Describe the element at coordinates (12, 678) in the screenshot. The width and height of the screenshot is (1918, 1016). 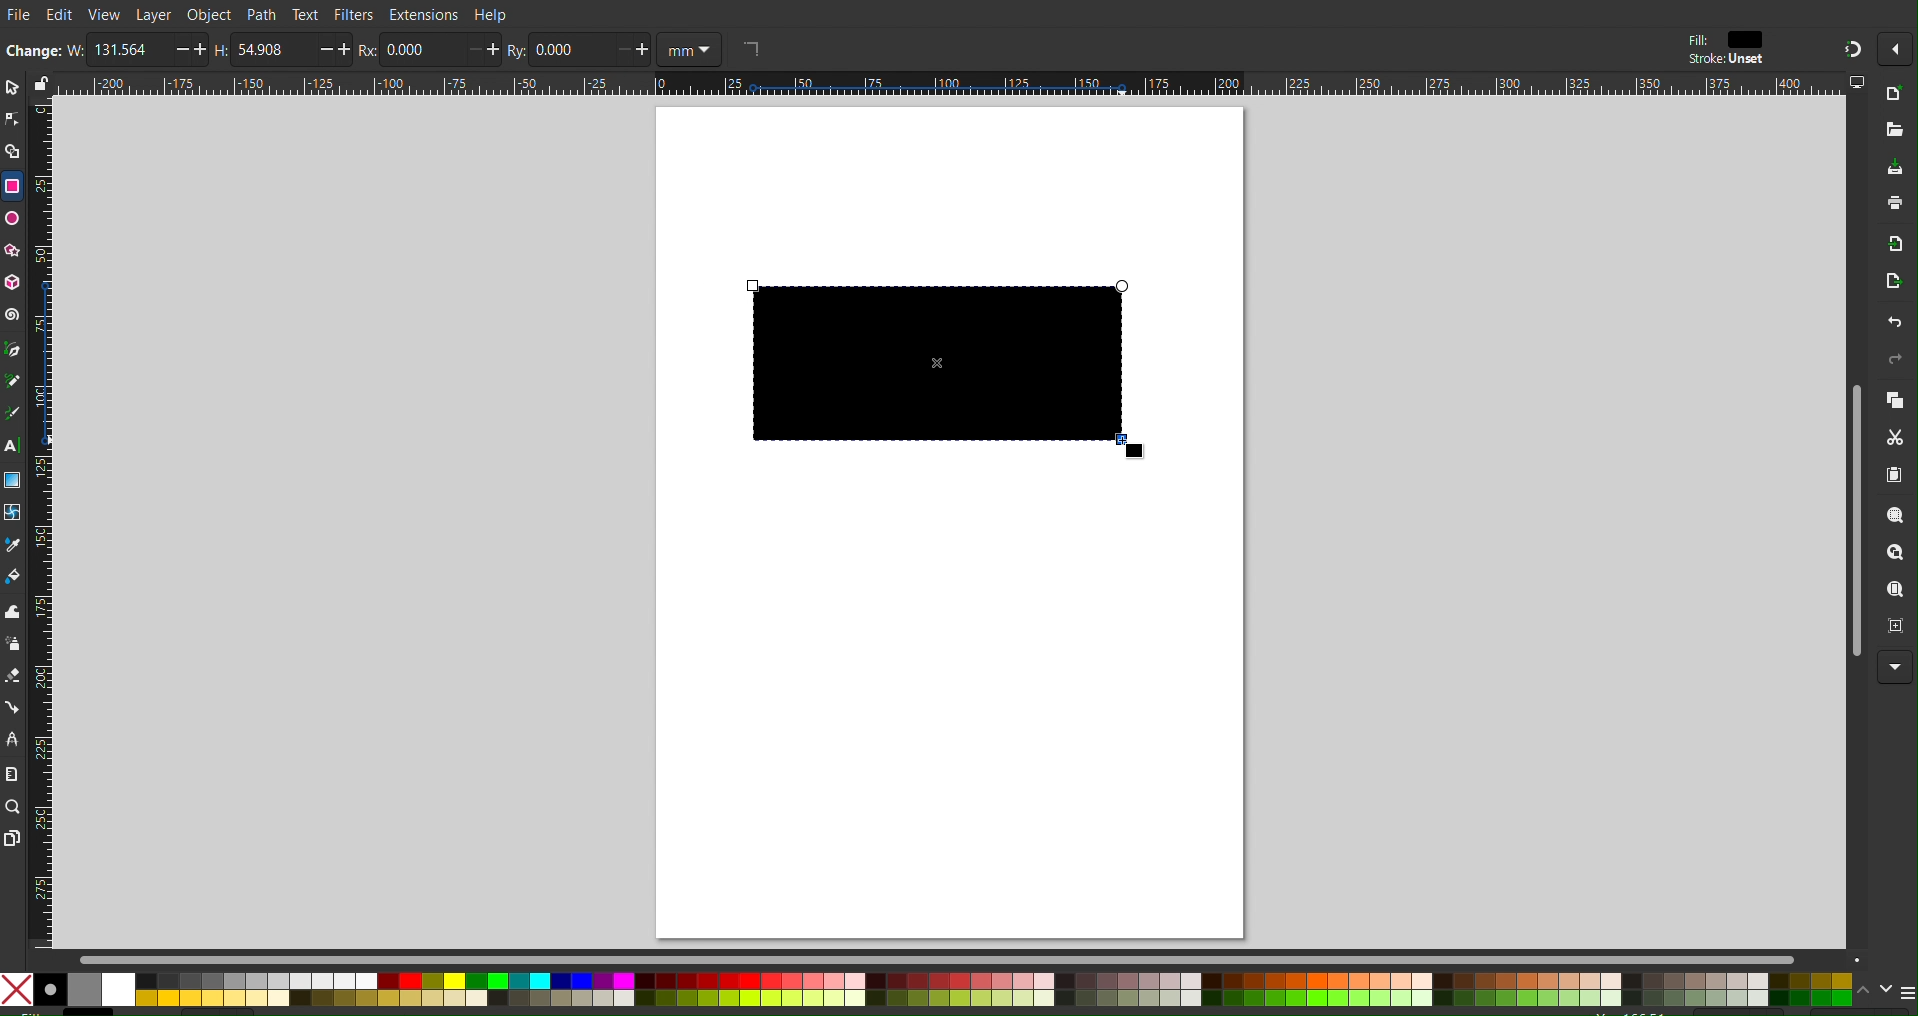
I see `Erase Tool` at that location.